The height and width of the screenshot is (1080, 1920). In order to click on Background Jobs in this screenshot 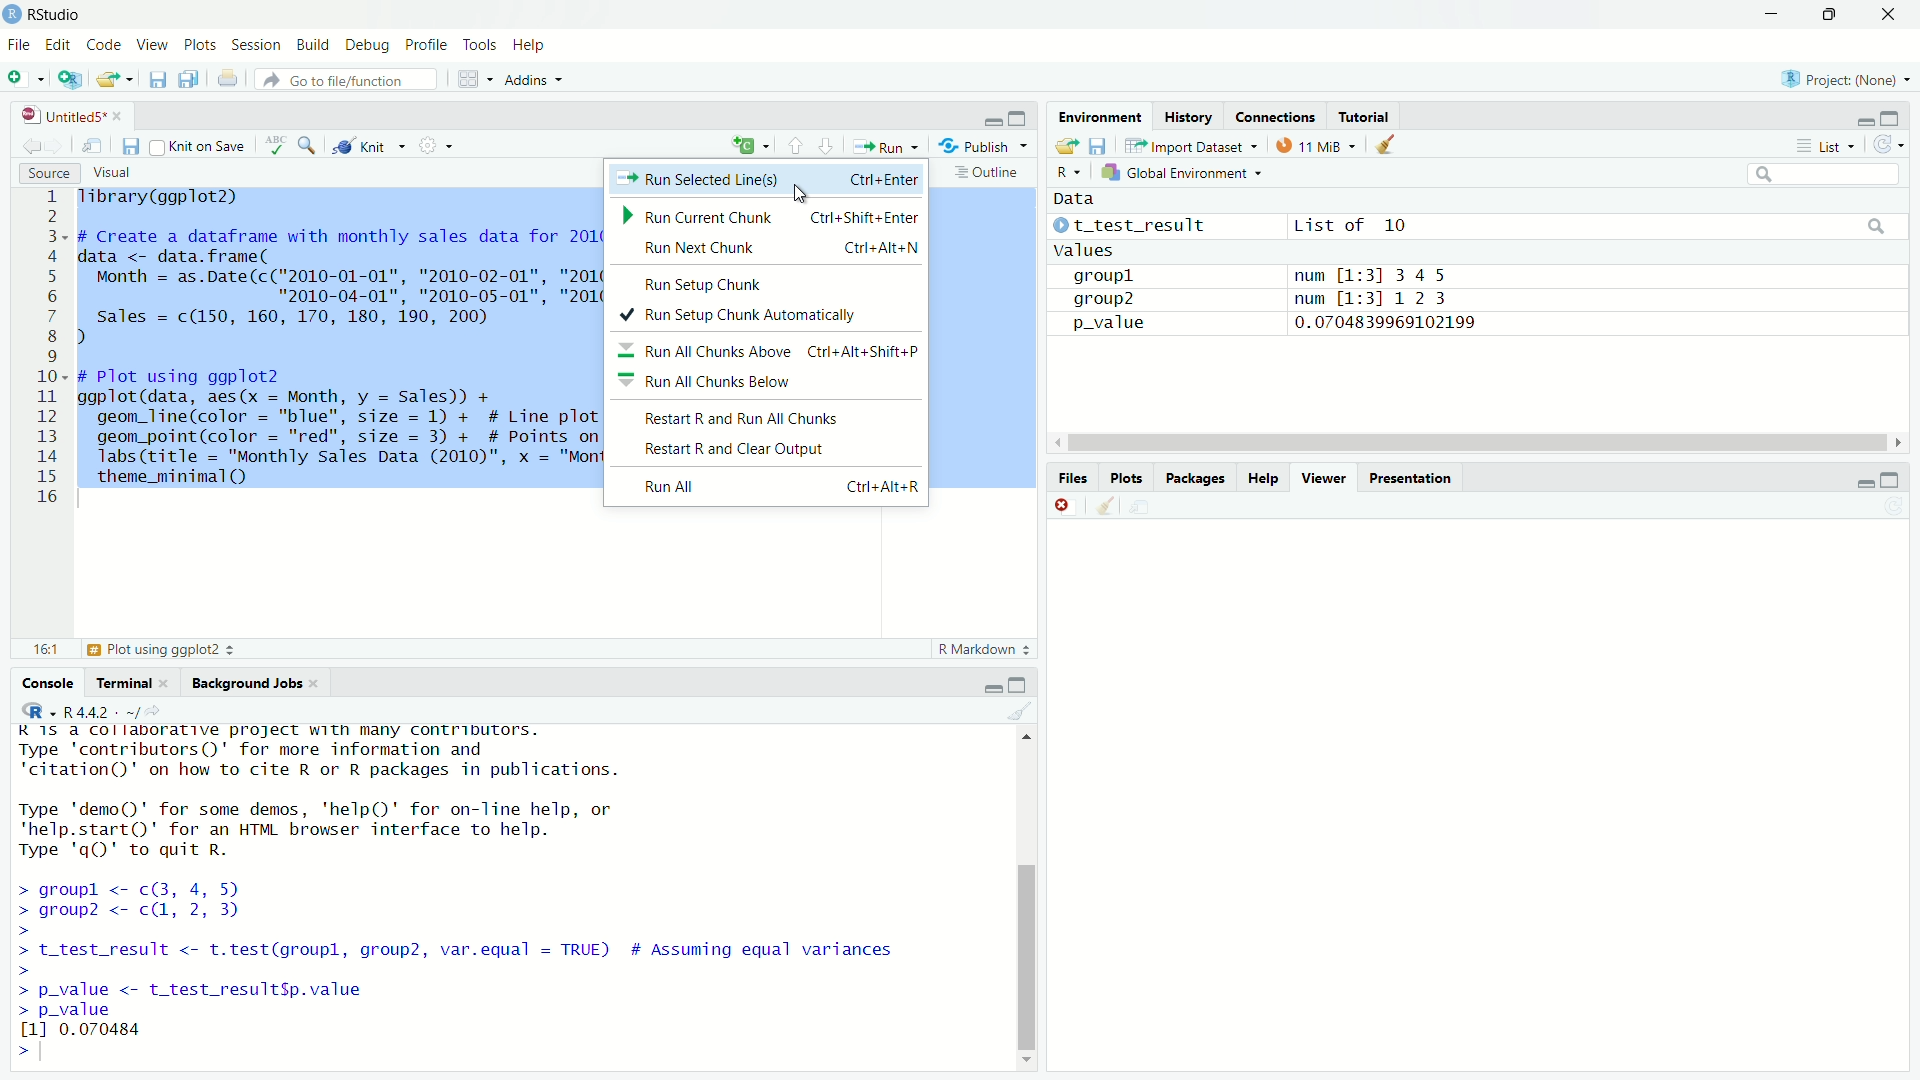, I will do `click(257, 683)`.